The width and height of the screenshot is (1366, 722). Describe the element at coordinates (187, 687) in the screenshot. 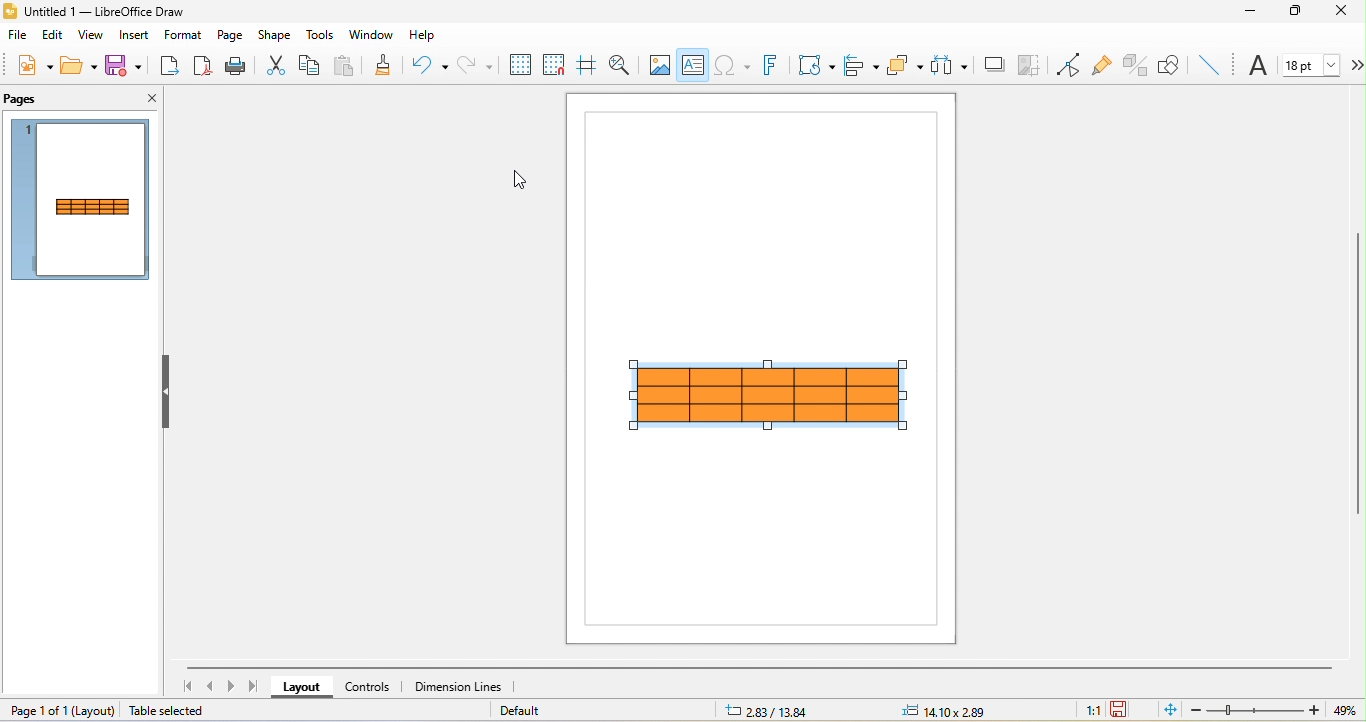

I see `first page` at that location.